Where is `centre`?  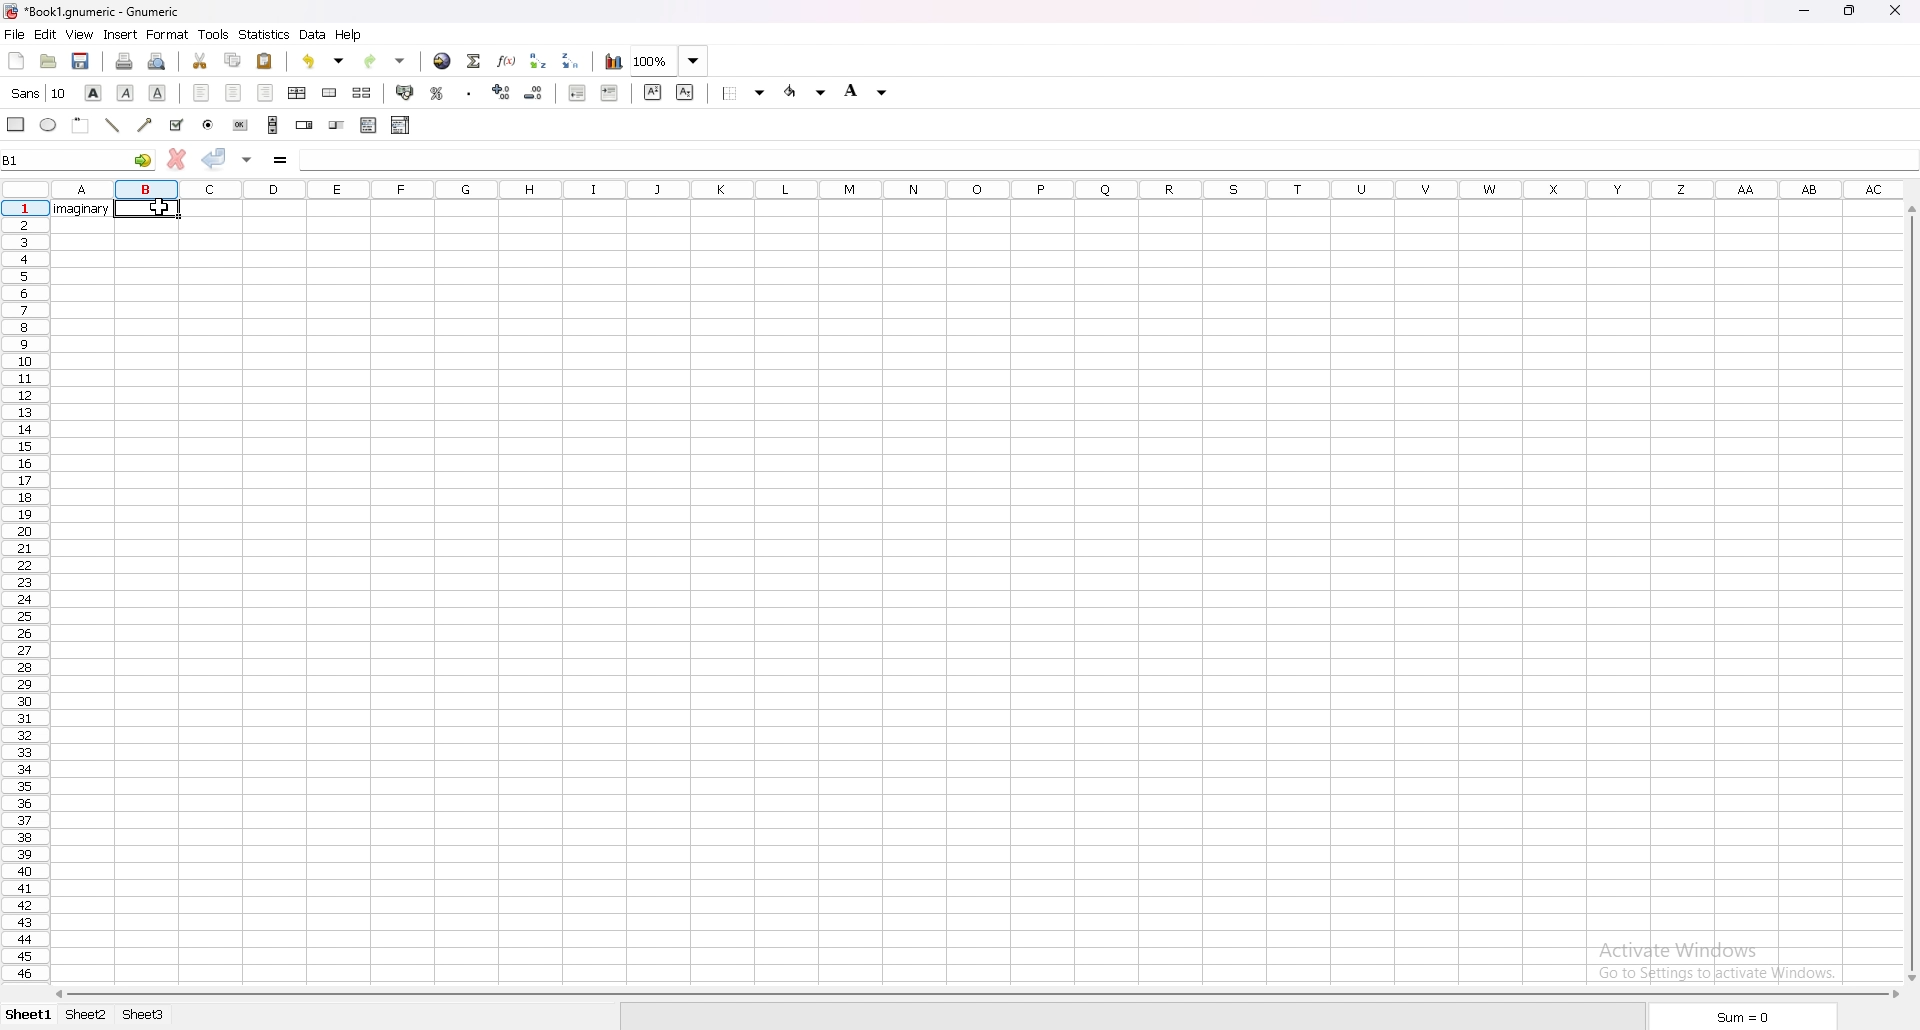
centre is located at coordinates (232, 92).